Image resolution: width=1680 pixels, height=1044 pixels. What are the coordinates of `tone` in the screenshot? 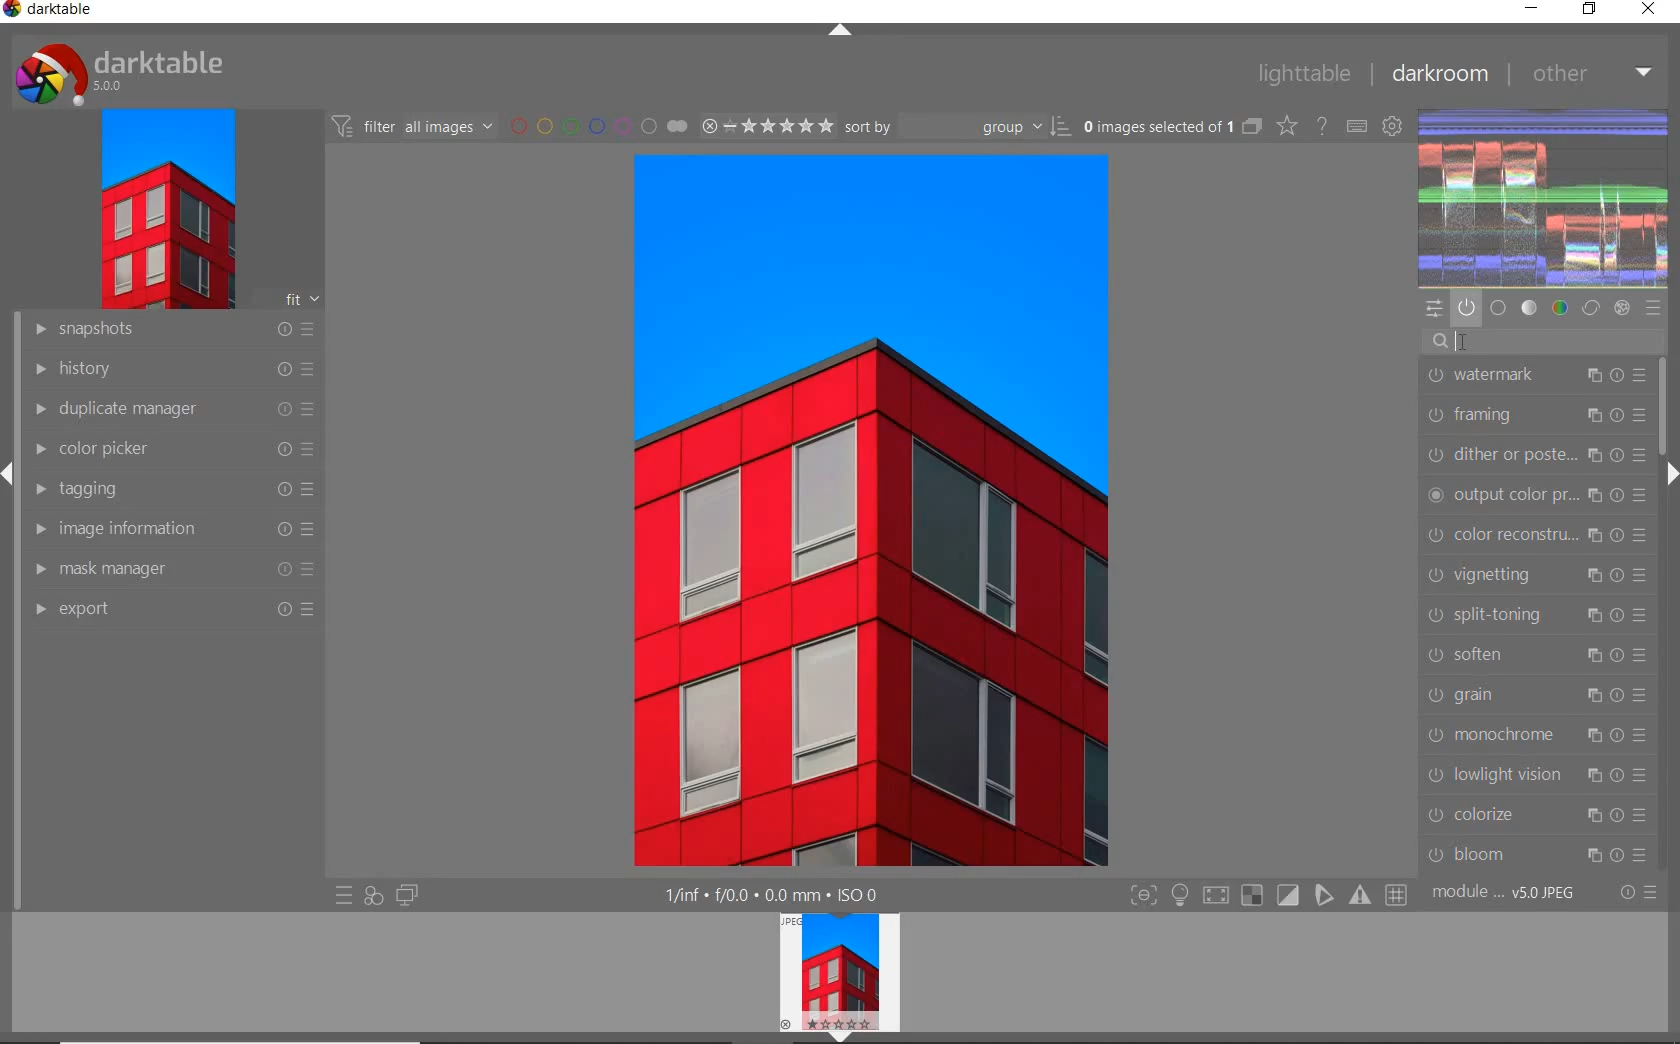 It's located at (1530, 307).